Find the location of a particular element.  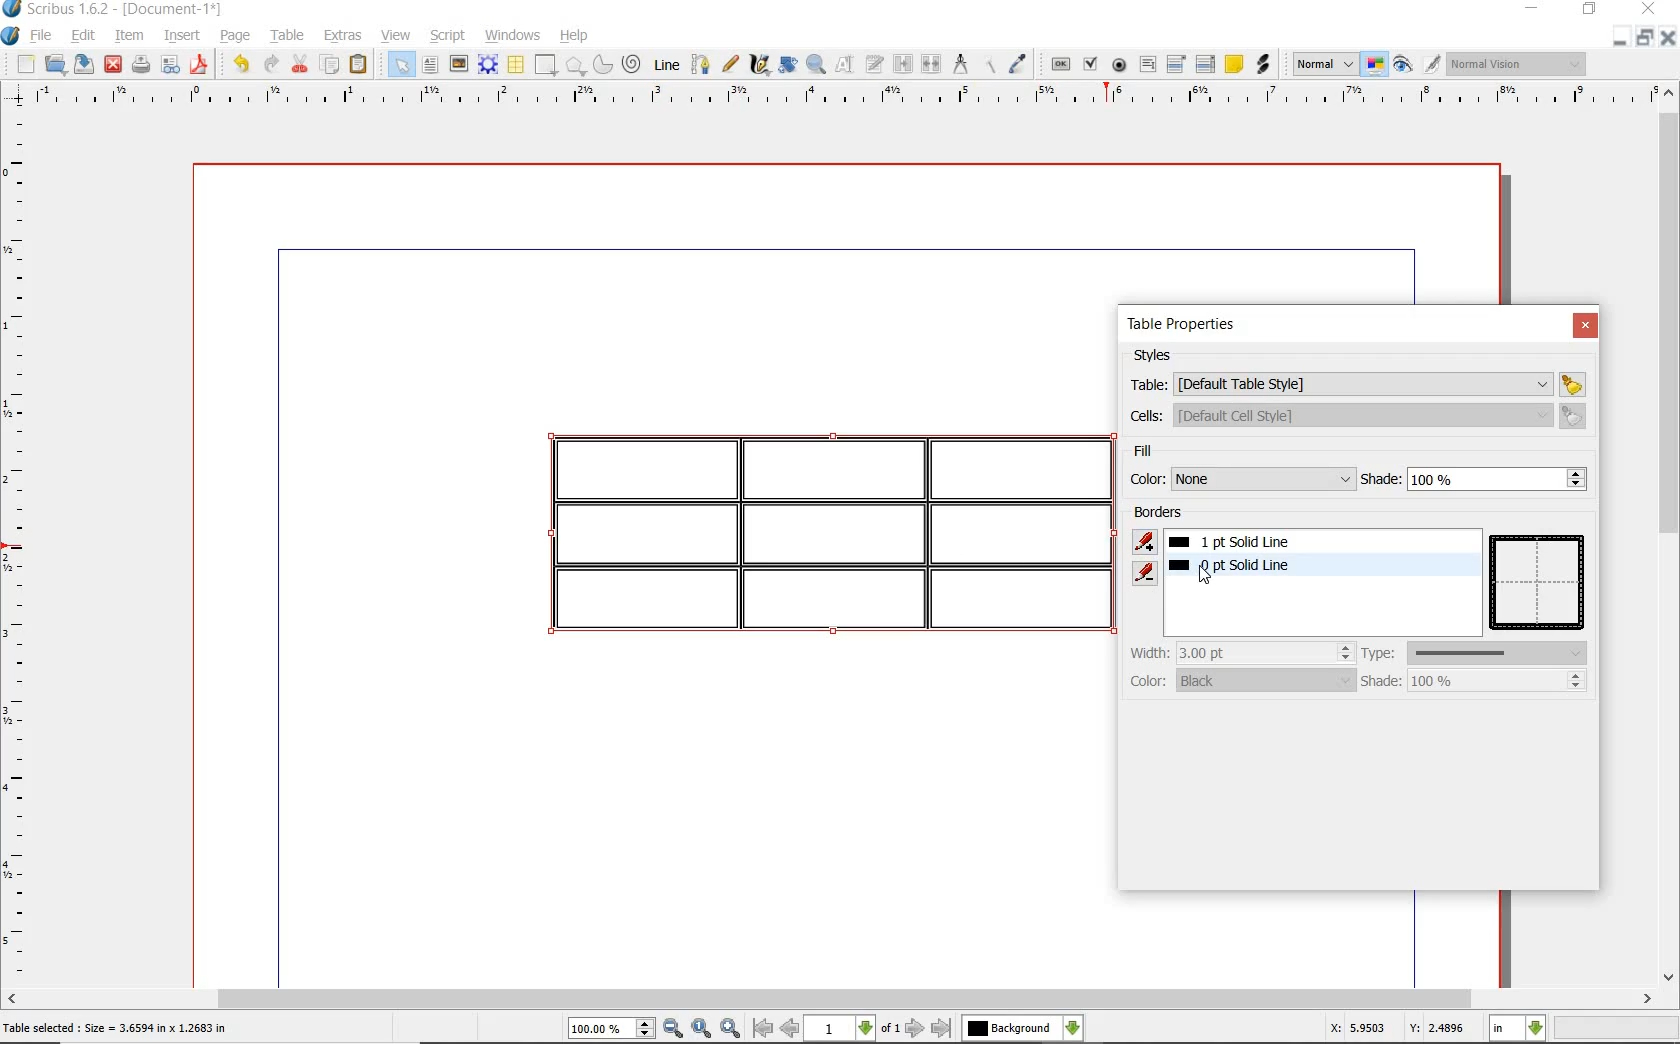

select item is located at coordinates (399, 64).